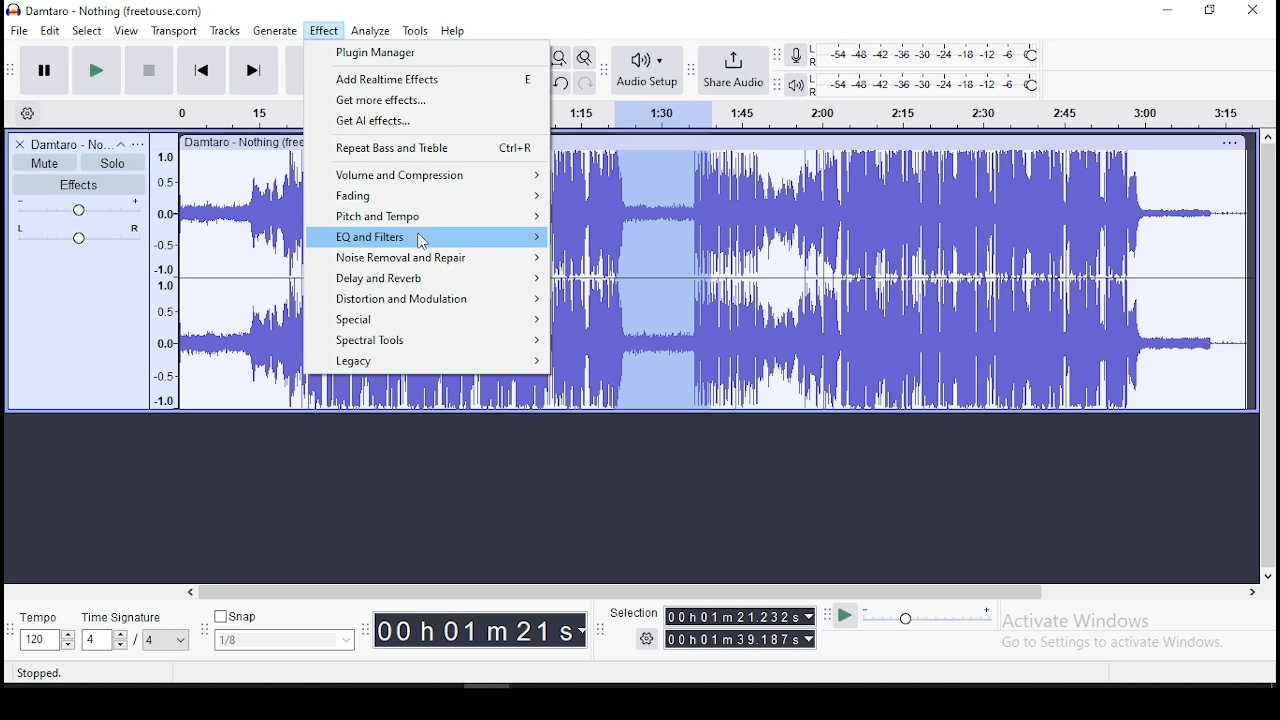 This screenshot has width=1280, height=720. Describe the element at coordinates (38, 672) in the screenshot. I see `Stopped.` at that location.